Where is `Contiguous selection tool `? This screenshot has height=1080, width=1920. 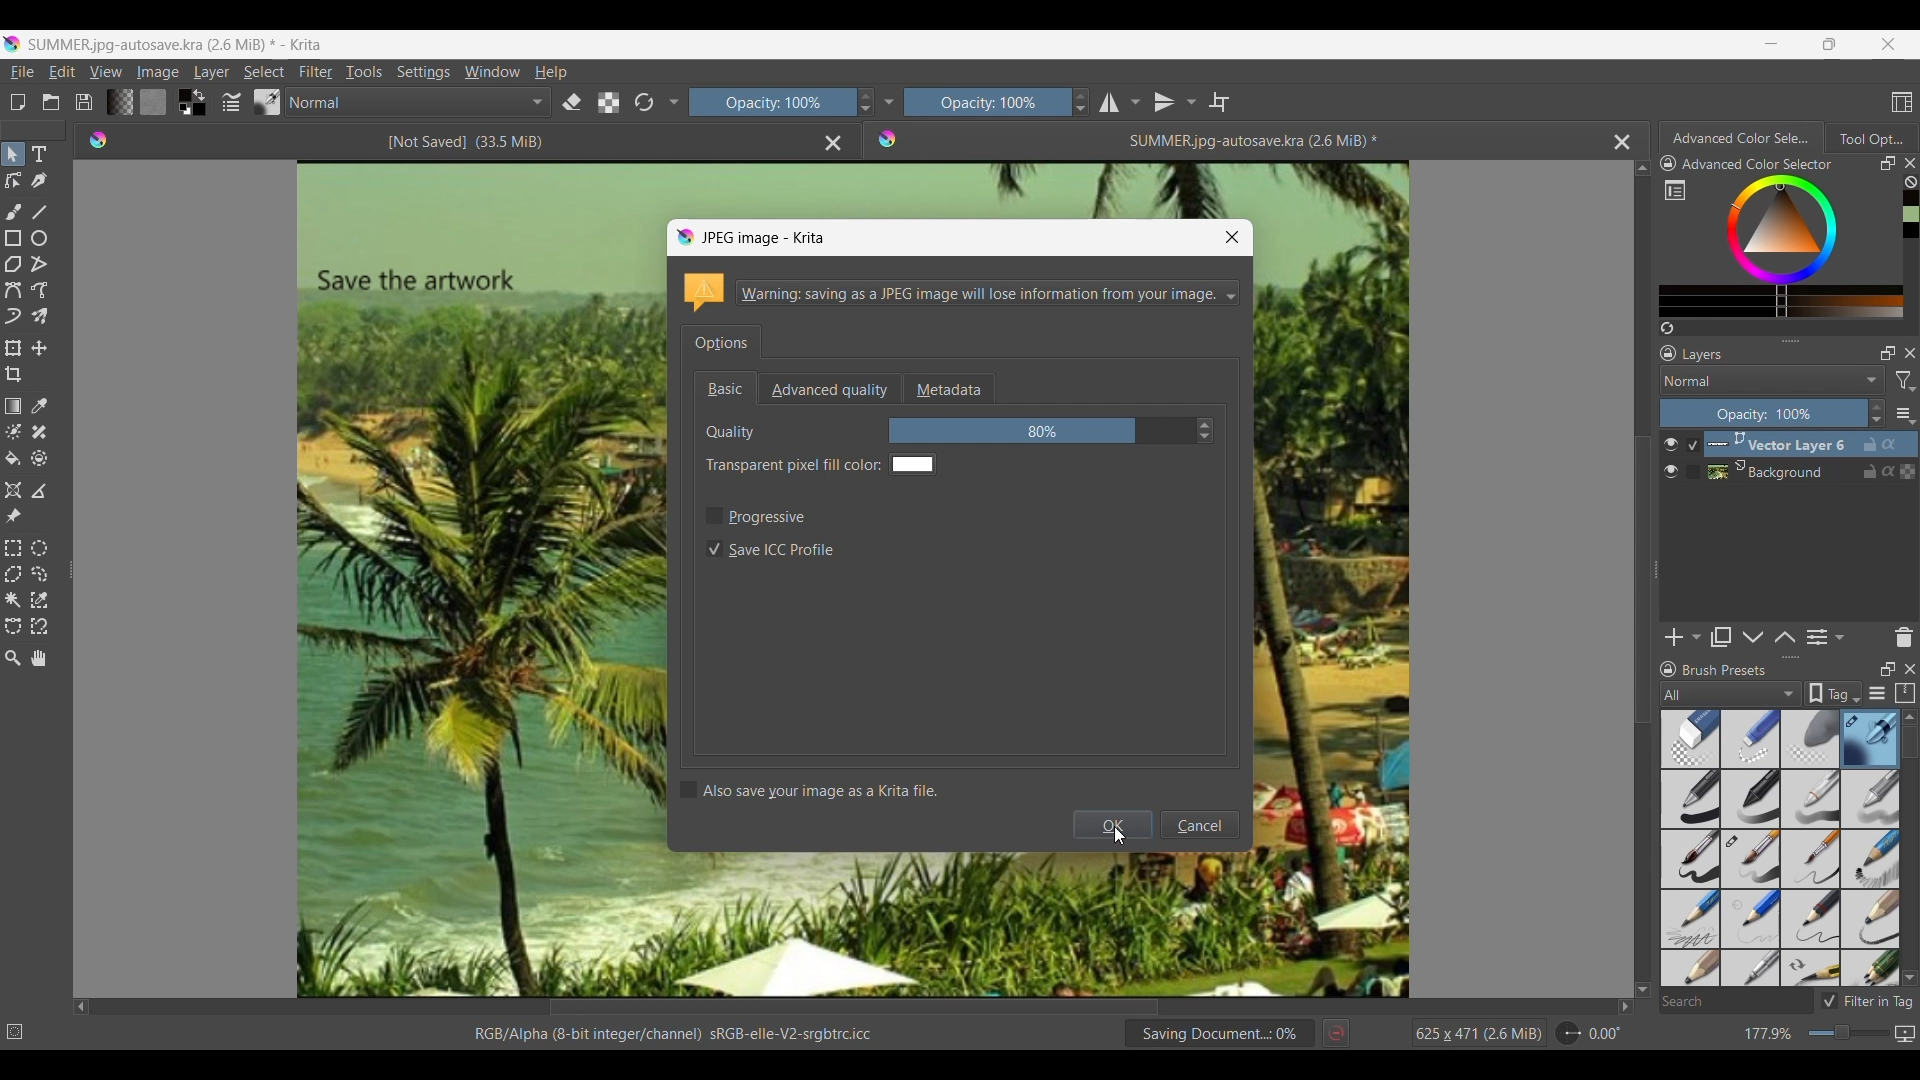 Contiguous selection tool  is located at coordinates (12, 600).